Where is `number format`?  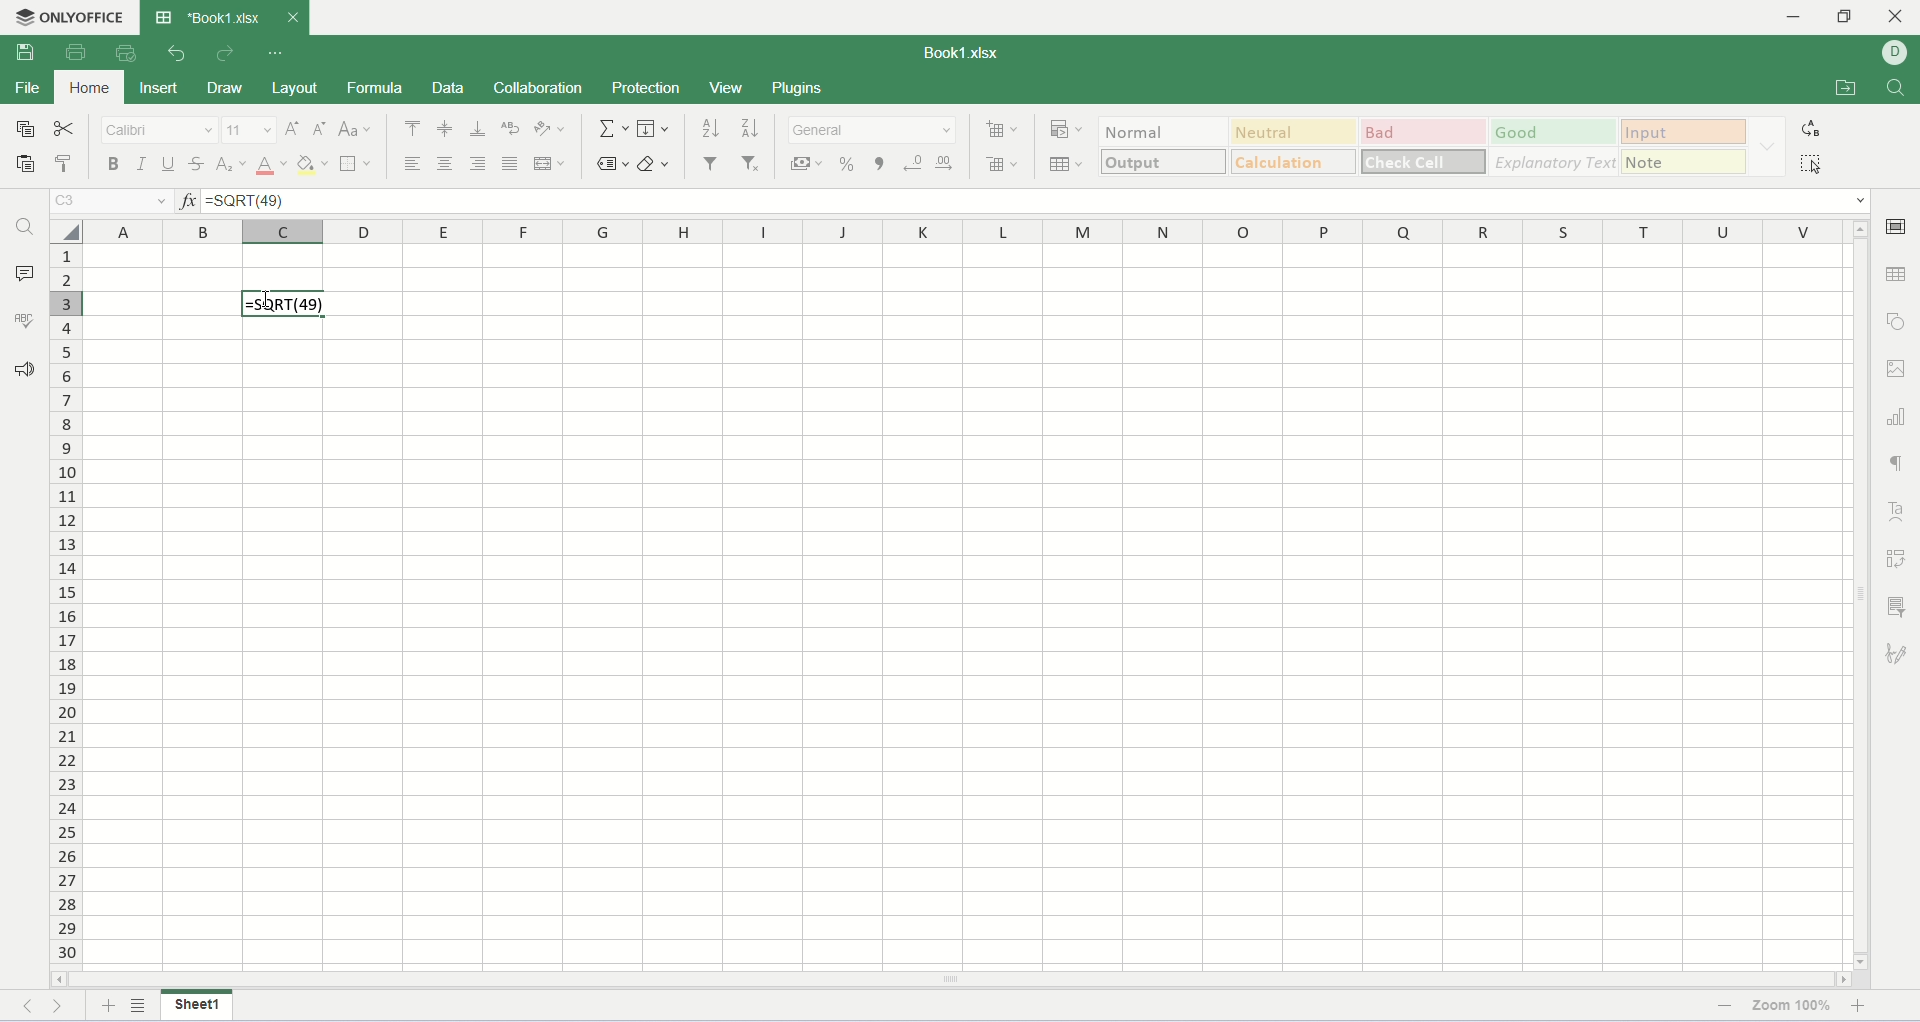 number format is located at coordinates (875, 131).